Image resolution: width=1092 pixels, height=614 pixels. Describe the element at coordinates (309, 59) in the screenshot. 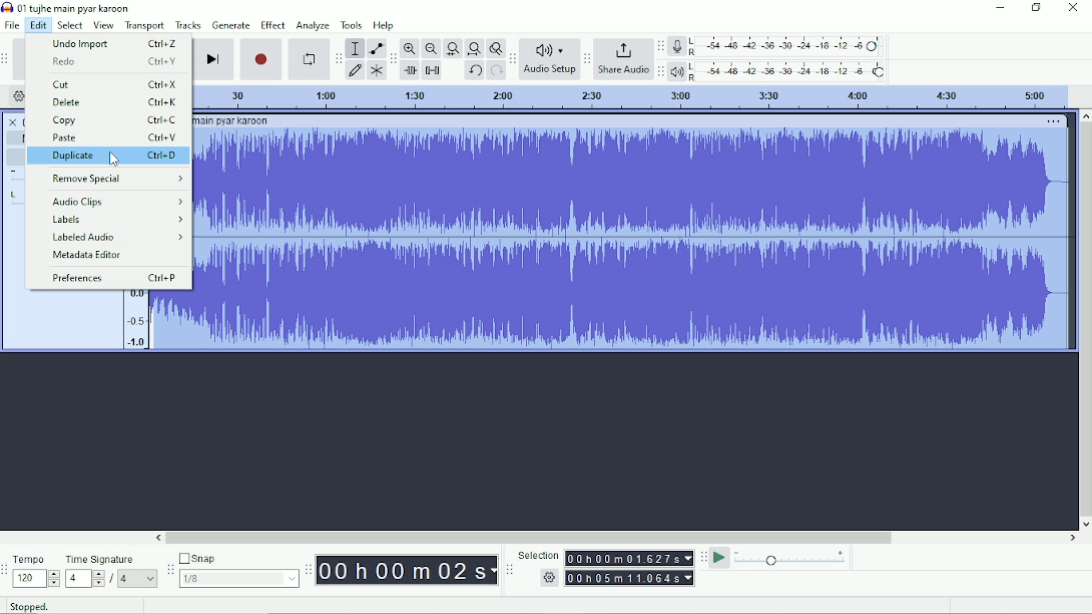

I see `Enable looping` at that location.